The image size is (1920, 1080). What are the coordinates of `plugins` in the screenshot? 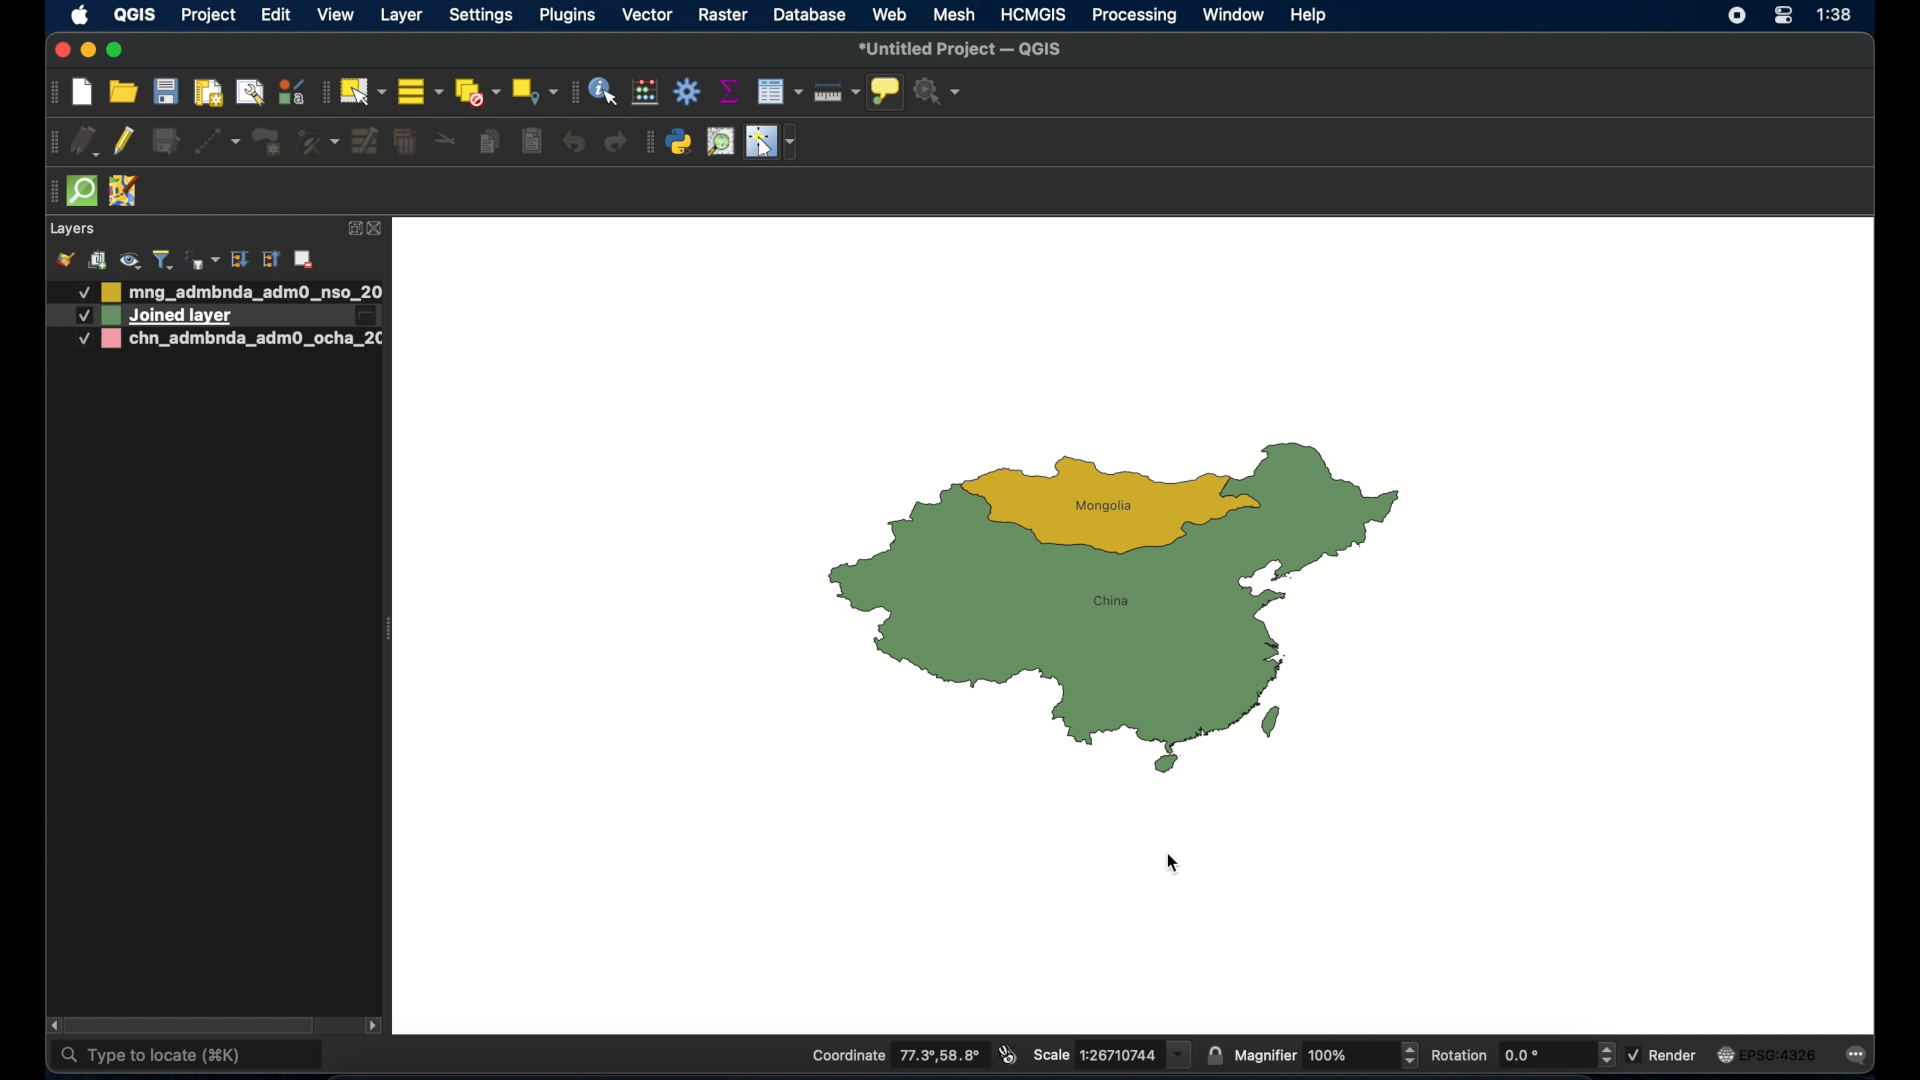 It's located at (566, 16).